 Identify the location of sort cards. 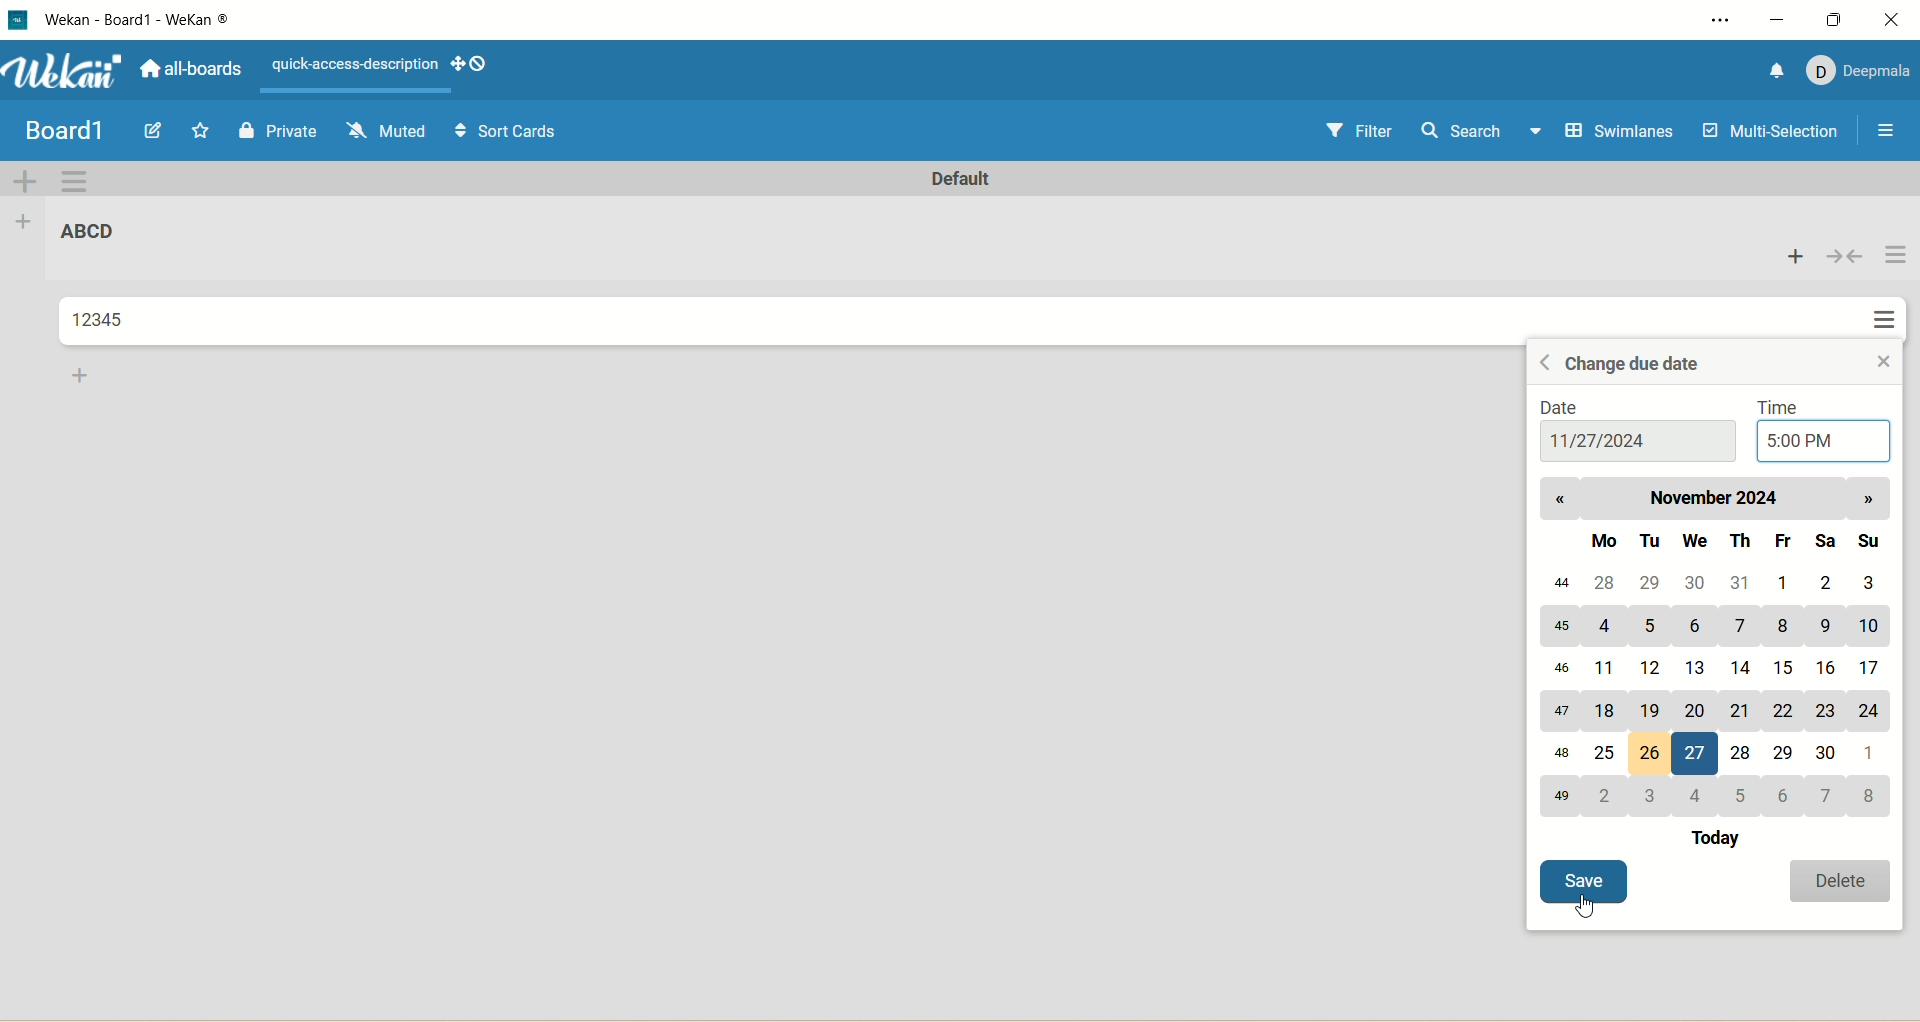
(511, 131).